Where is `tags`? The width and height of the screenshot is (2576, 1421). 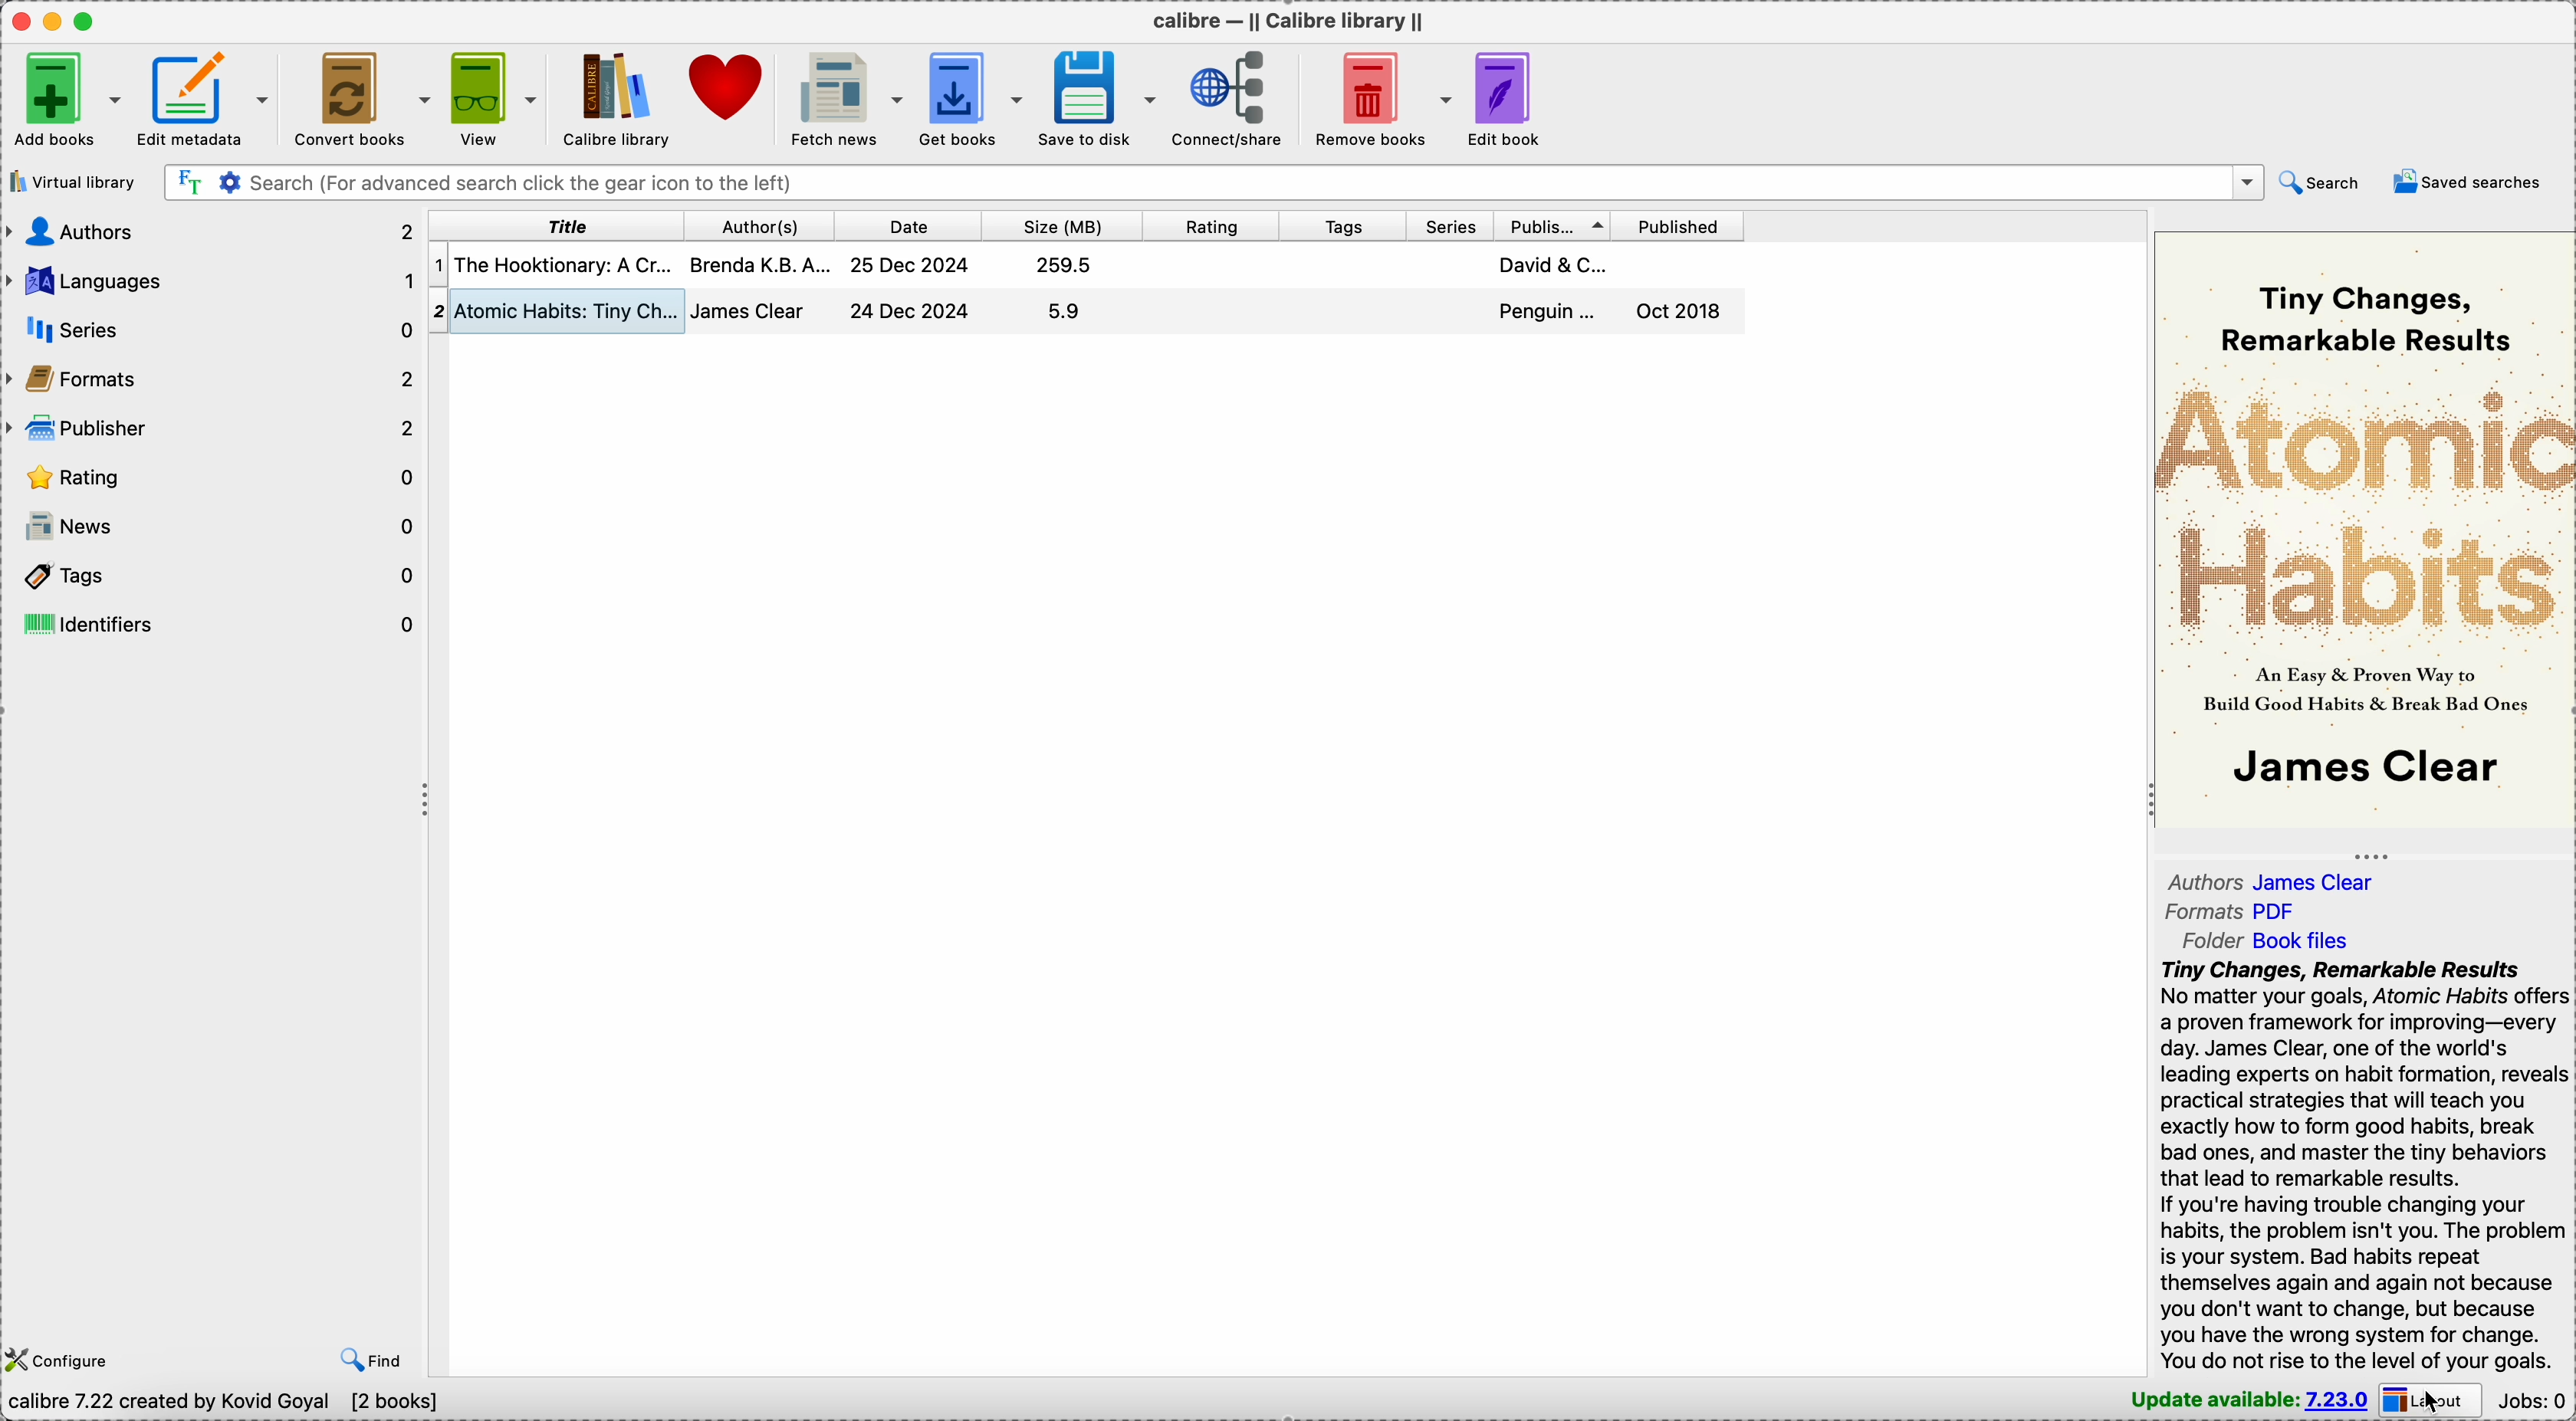 tags is located at coordinates (1340, 225).